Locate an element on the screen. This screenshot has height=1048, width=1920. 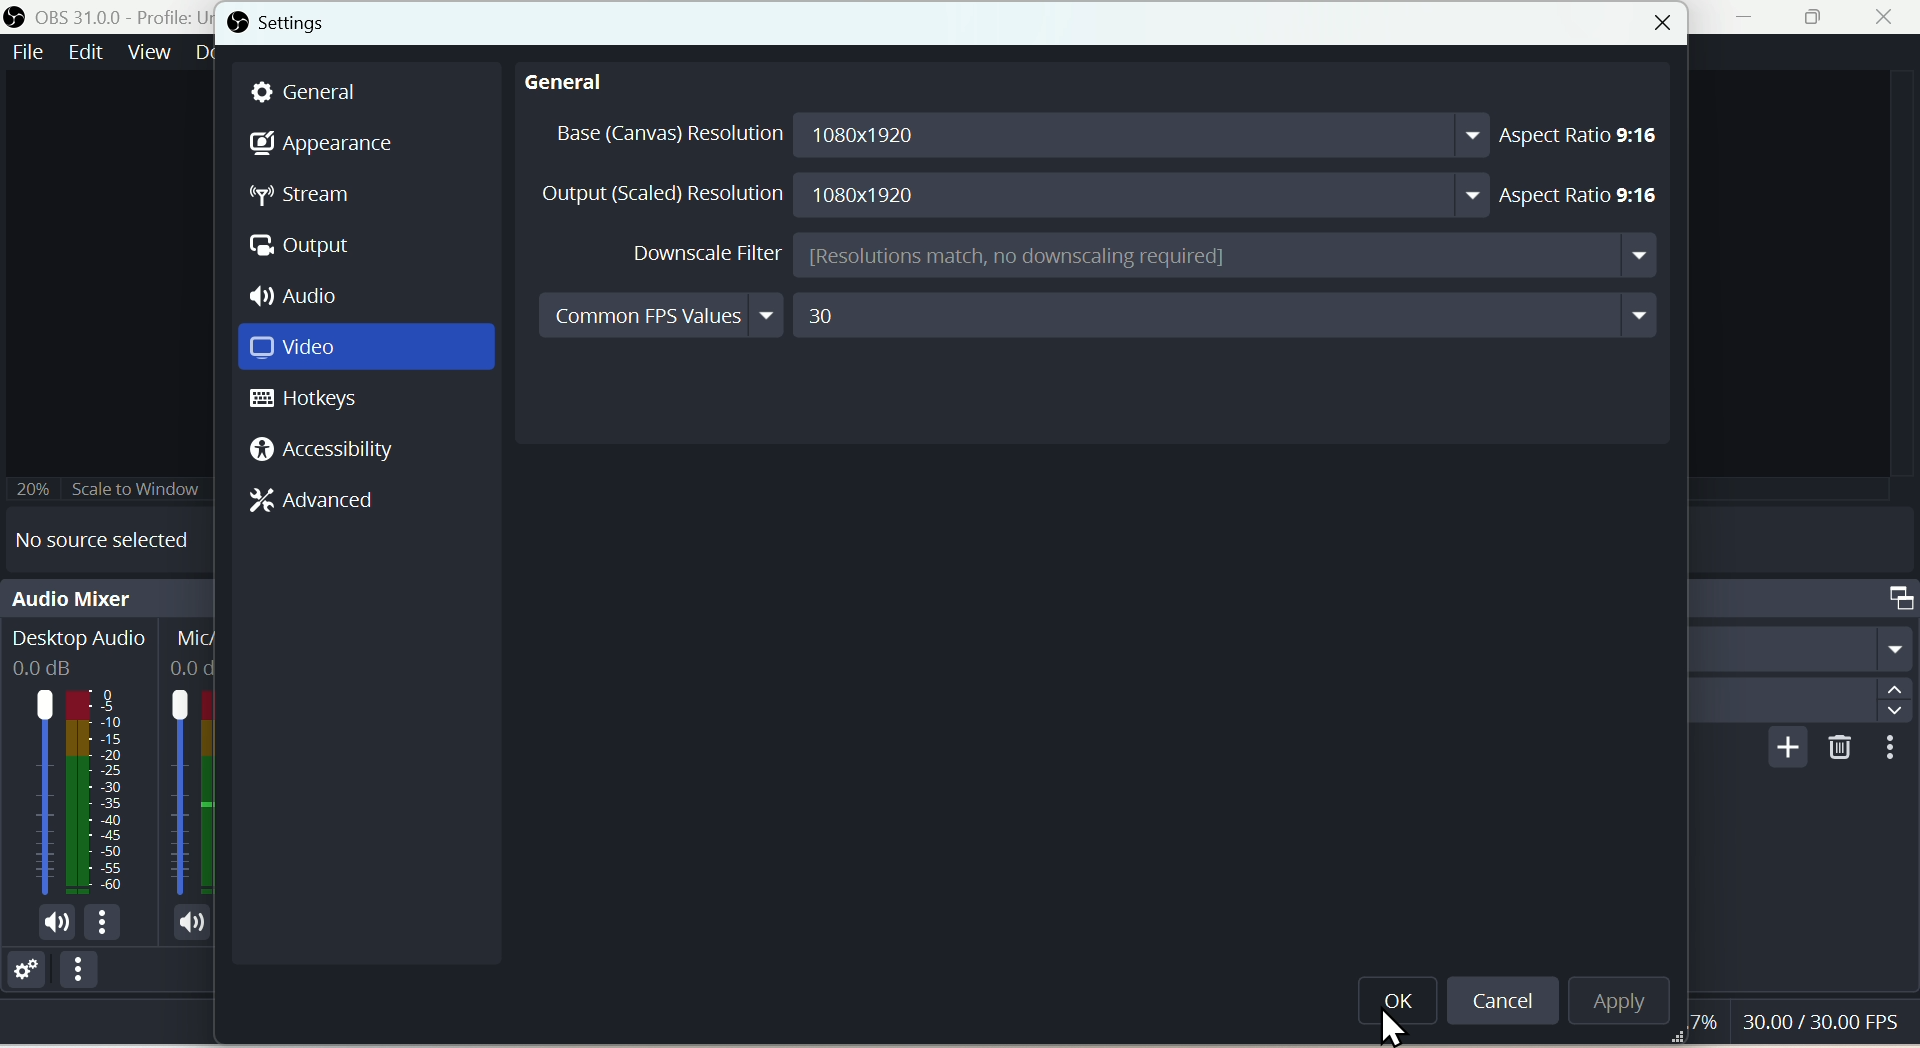
Scene transition is located at coordinates (1805, 596).